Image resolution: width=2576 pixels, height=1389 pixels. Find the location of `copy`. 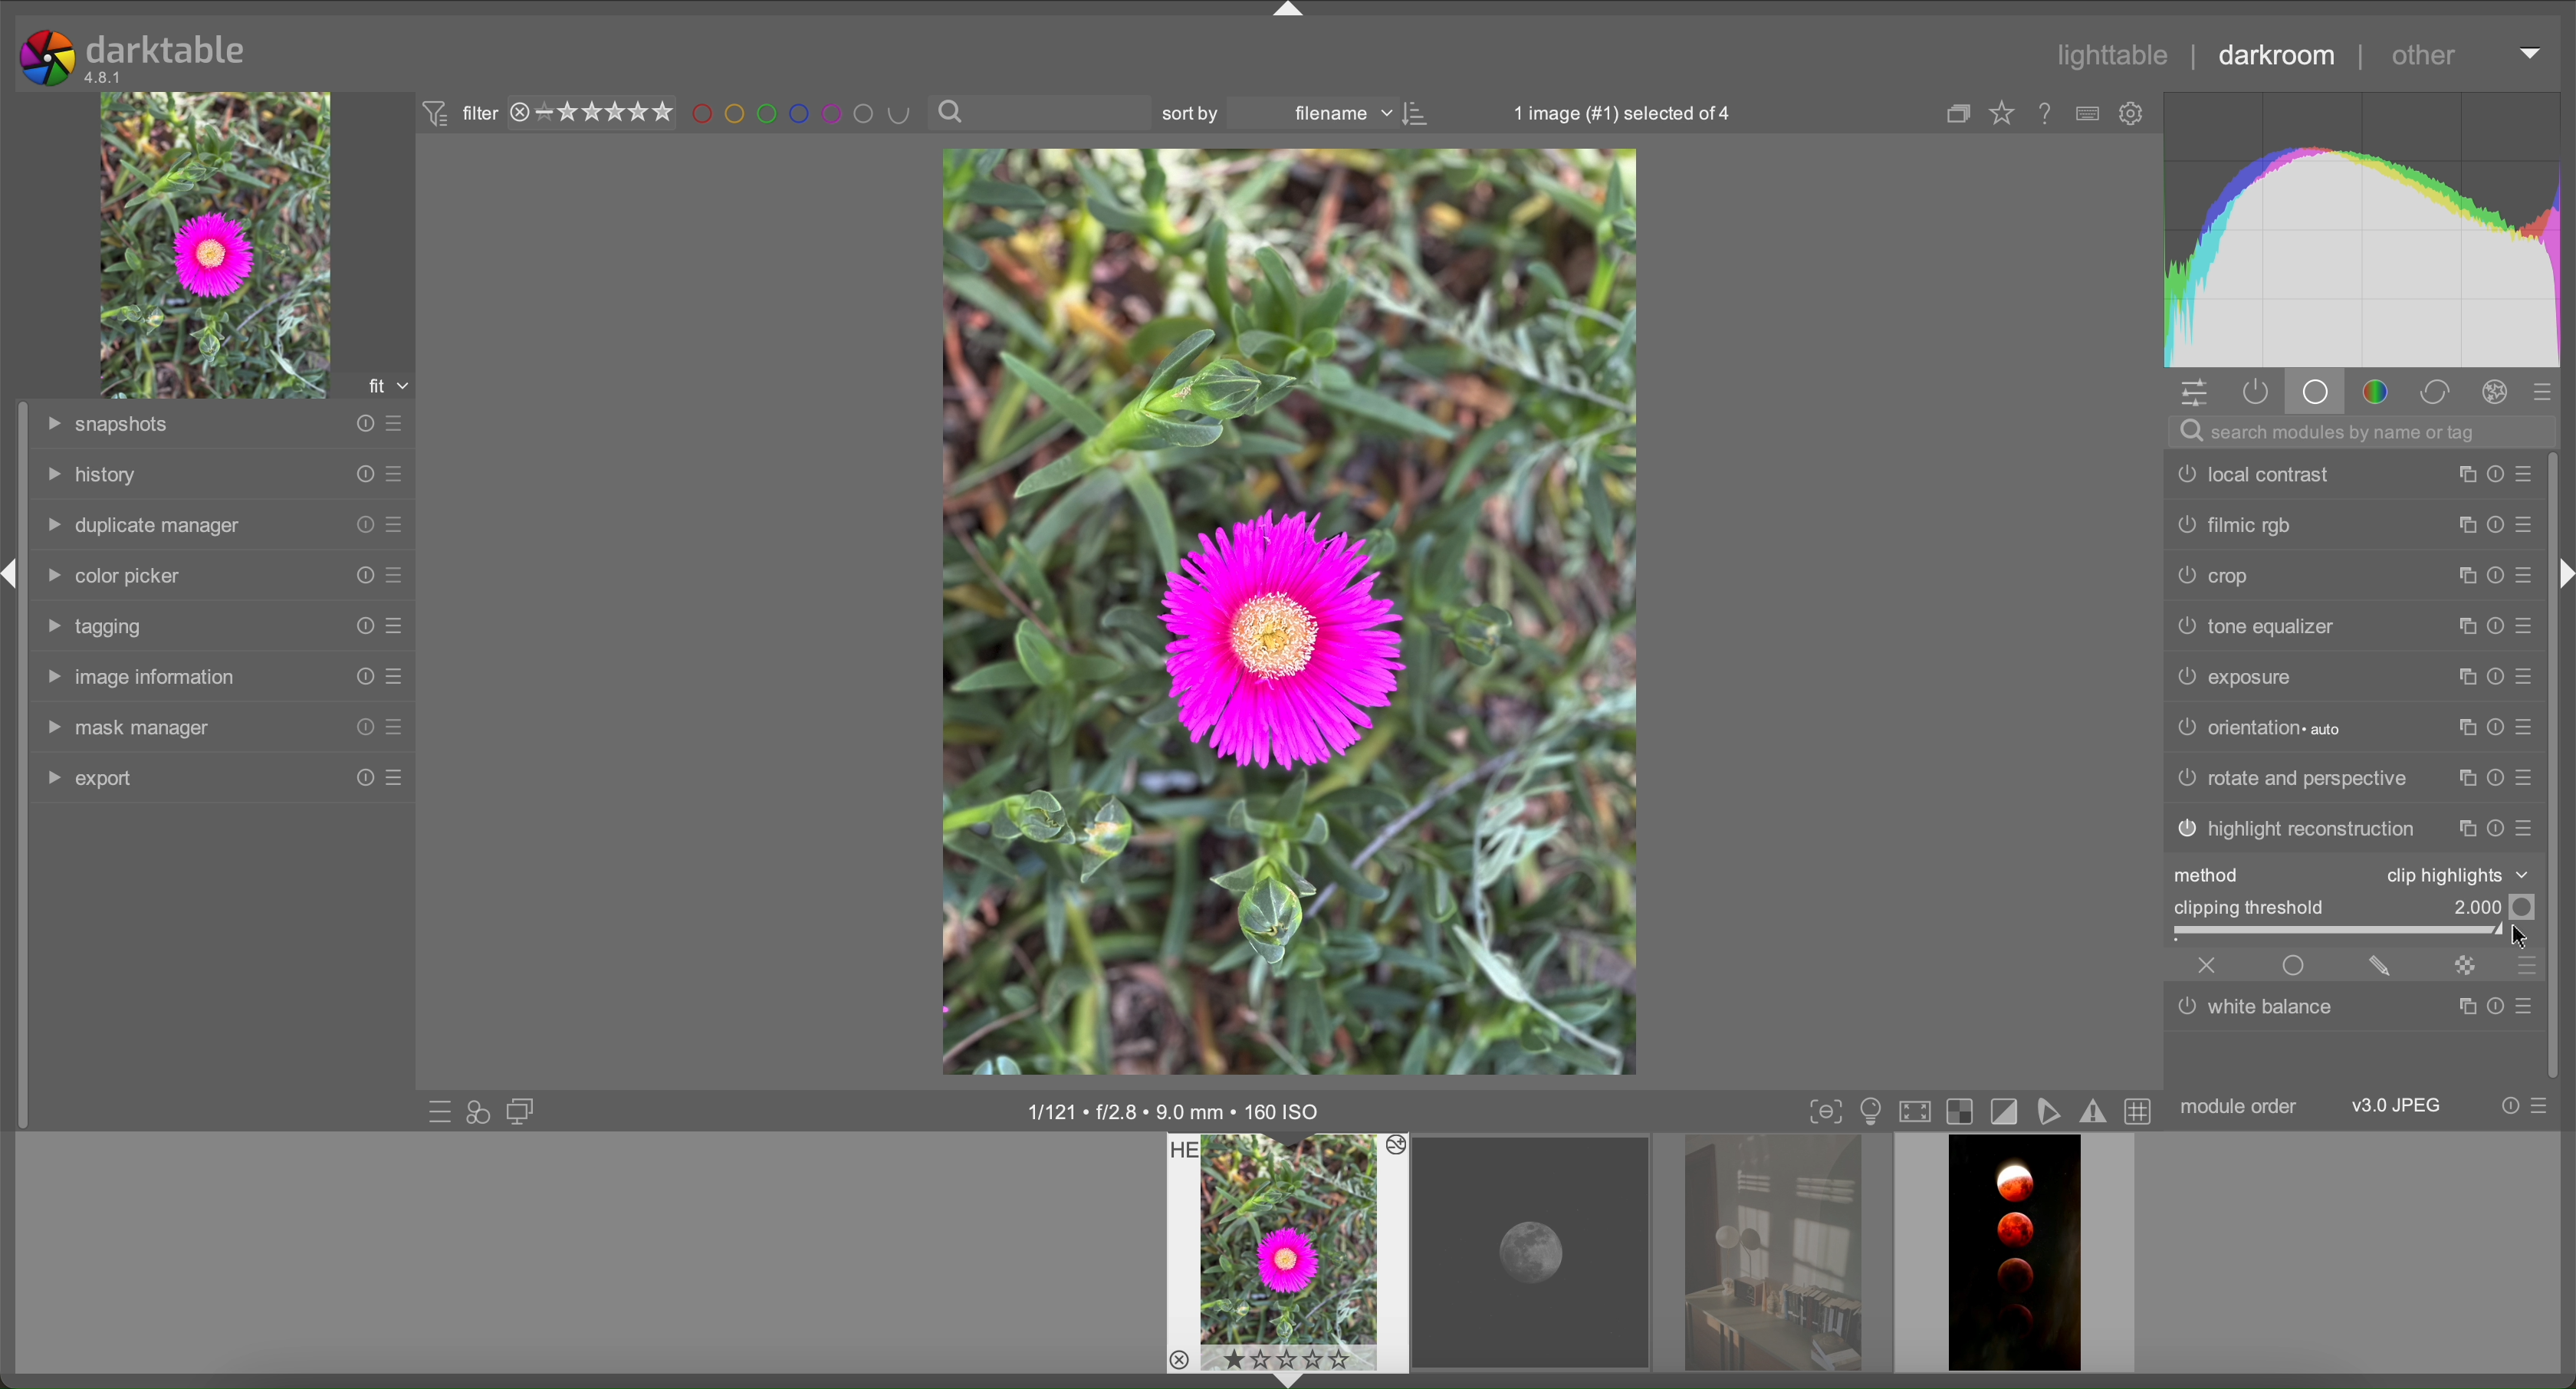

copy is located at coordinates (2465, 781).